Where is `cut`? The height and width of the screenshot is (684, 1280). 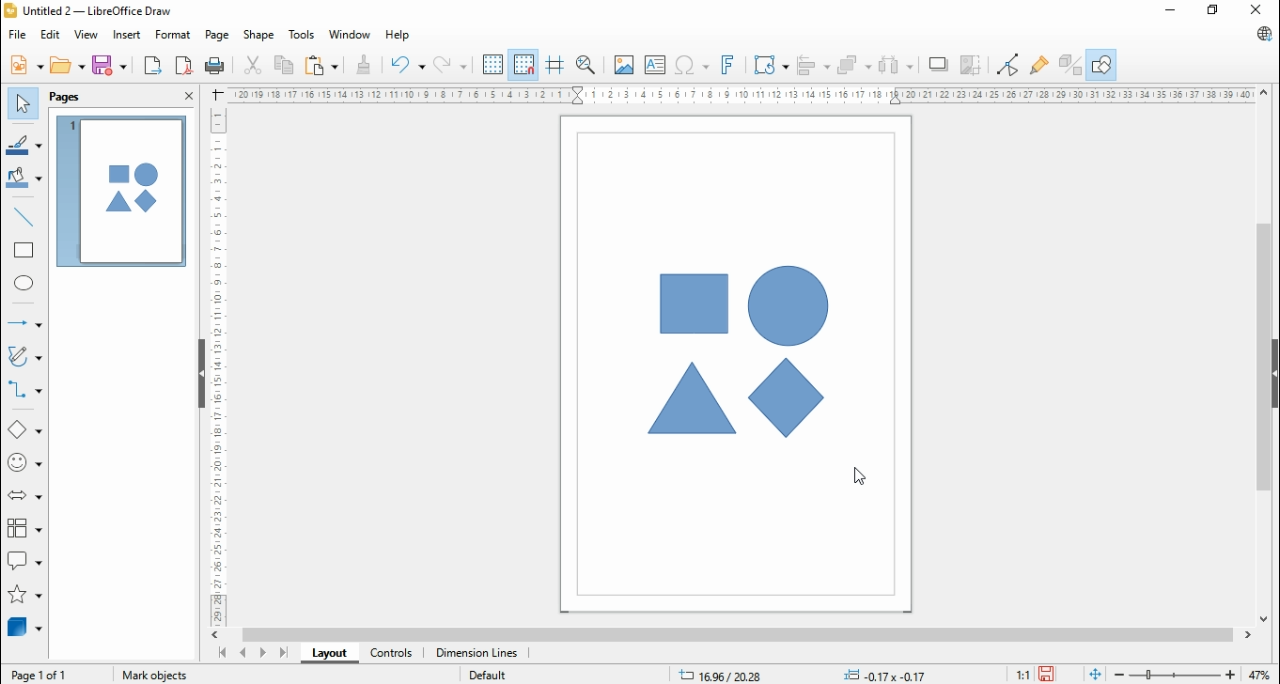 cut is located at coordinates (252, 65).